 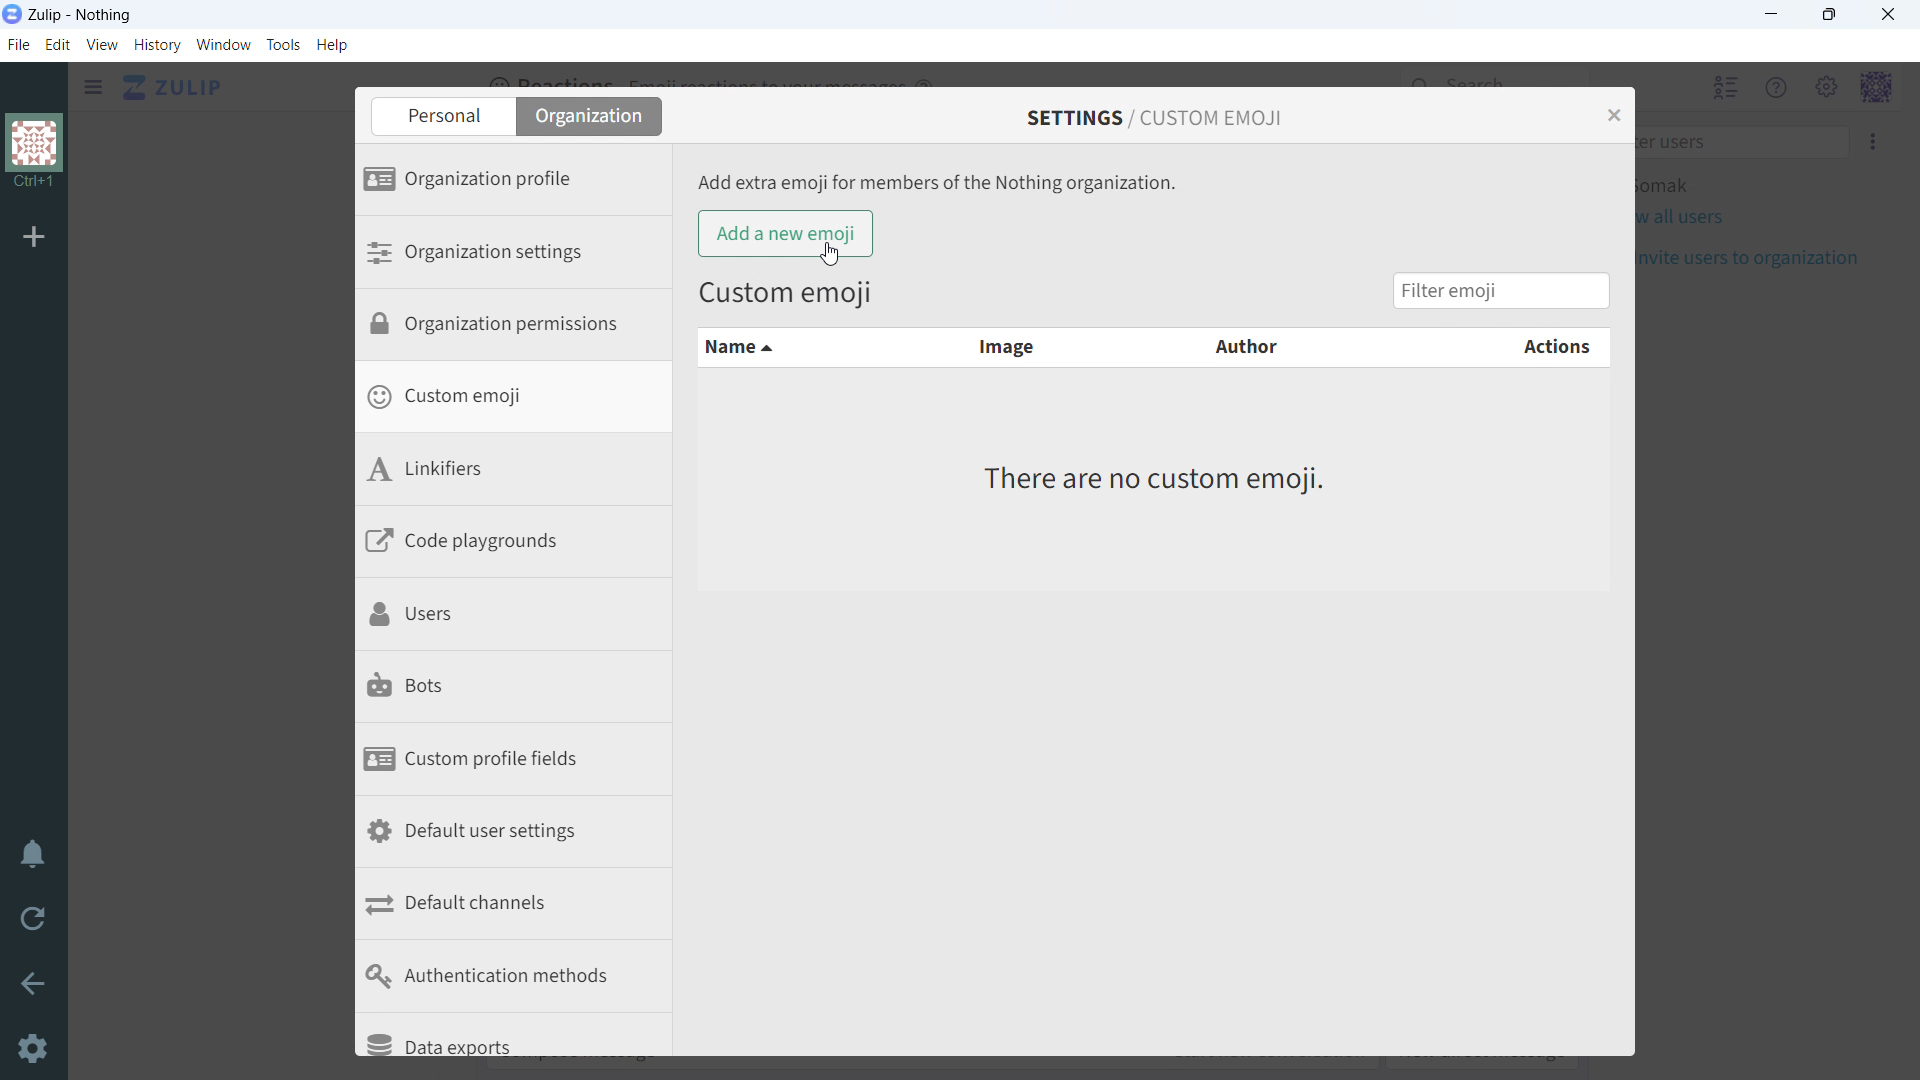 What do you see at coordinates (1151, 481) in the screenshot?
I see `There are no custom emoji.` at bounding box center [1151, 481].